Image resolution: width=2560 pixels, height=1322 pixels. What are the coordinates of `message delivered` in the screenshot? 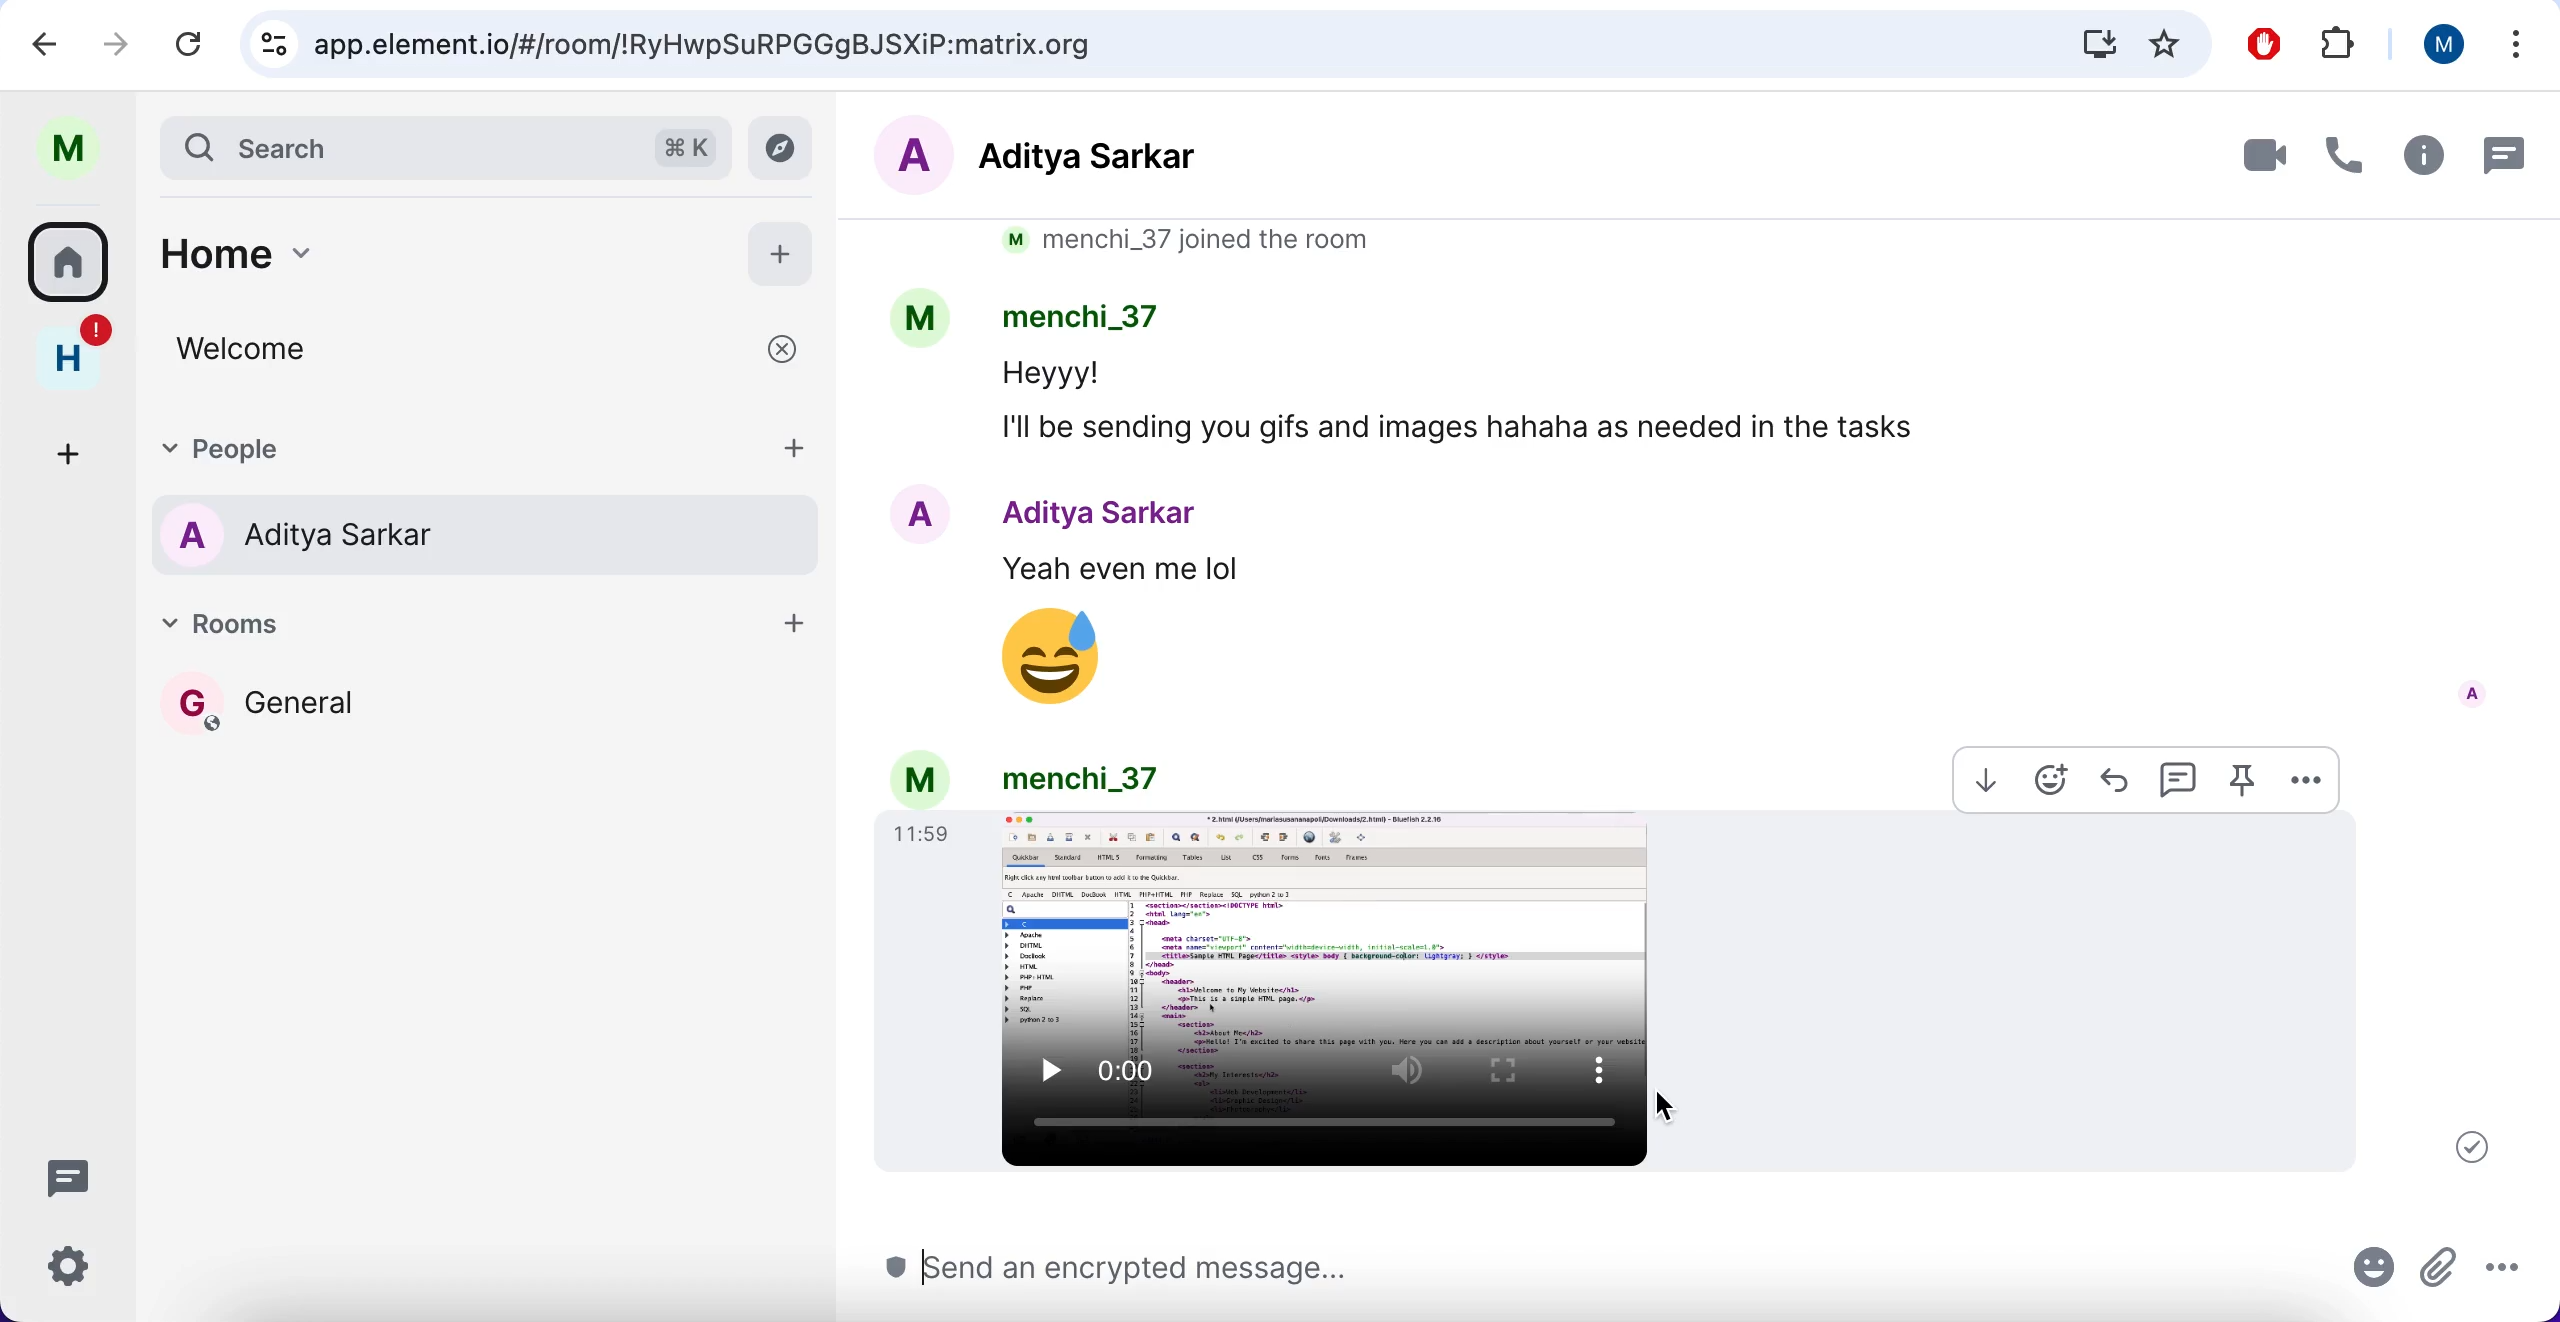 It's located at (2473, 1146).